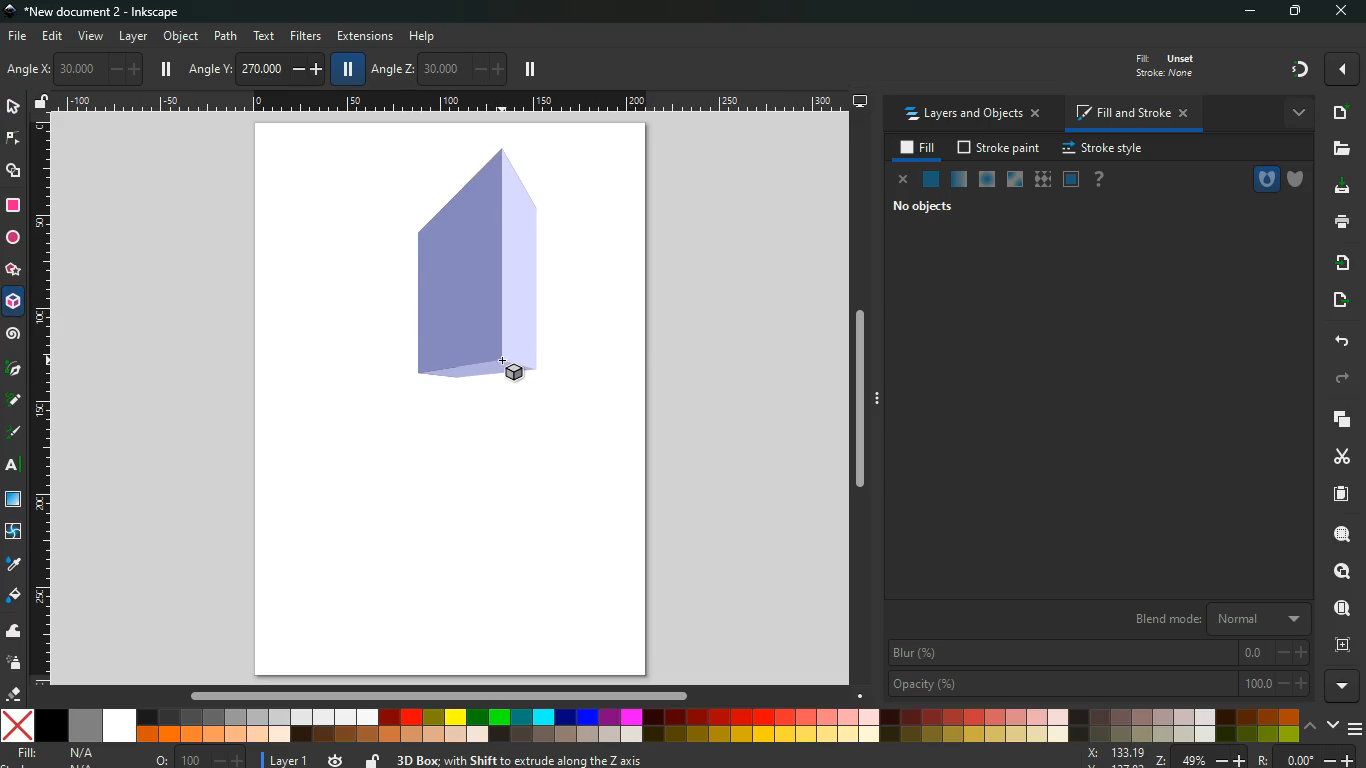 The width and height of the screenshot is (1366, 768). Describe the element at coordinates (14, 662) in the screenshot. I see `spray` at that location.